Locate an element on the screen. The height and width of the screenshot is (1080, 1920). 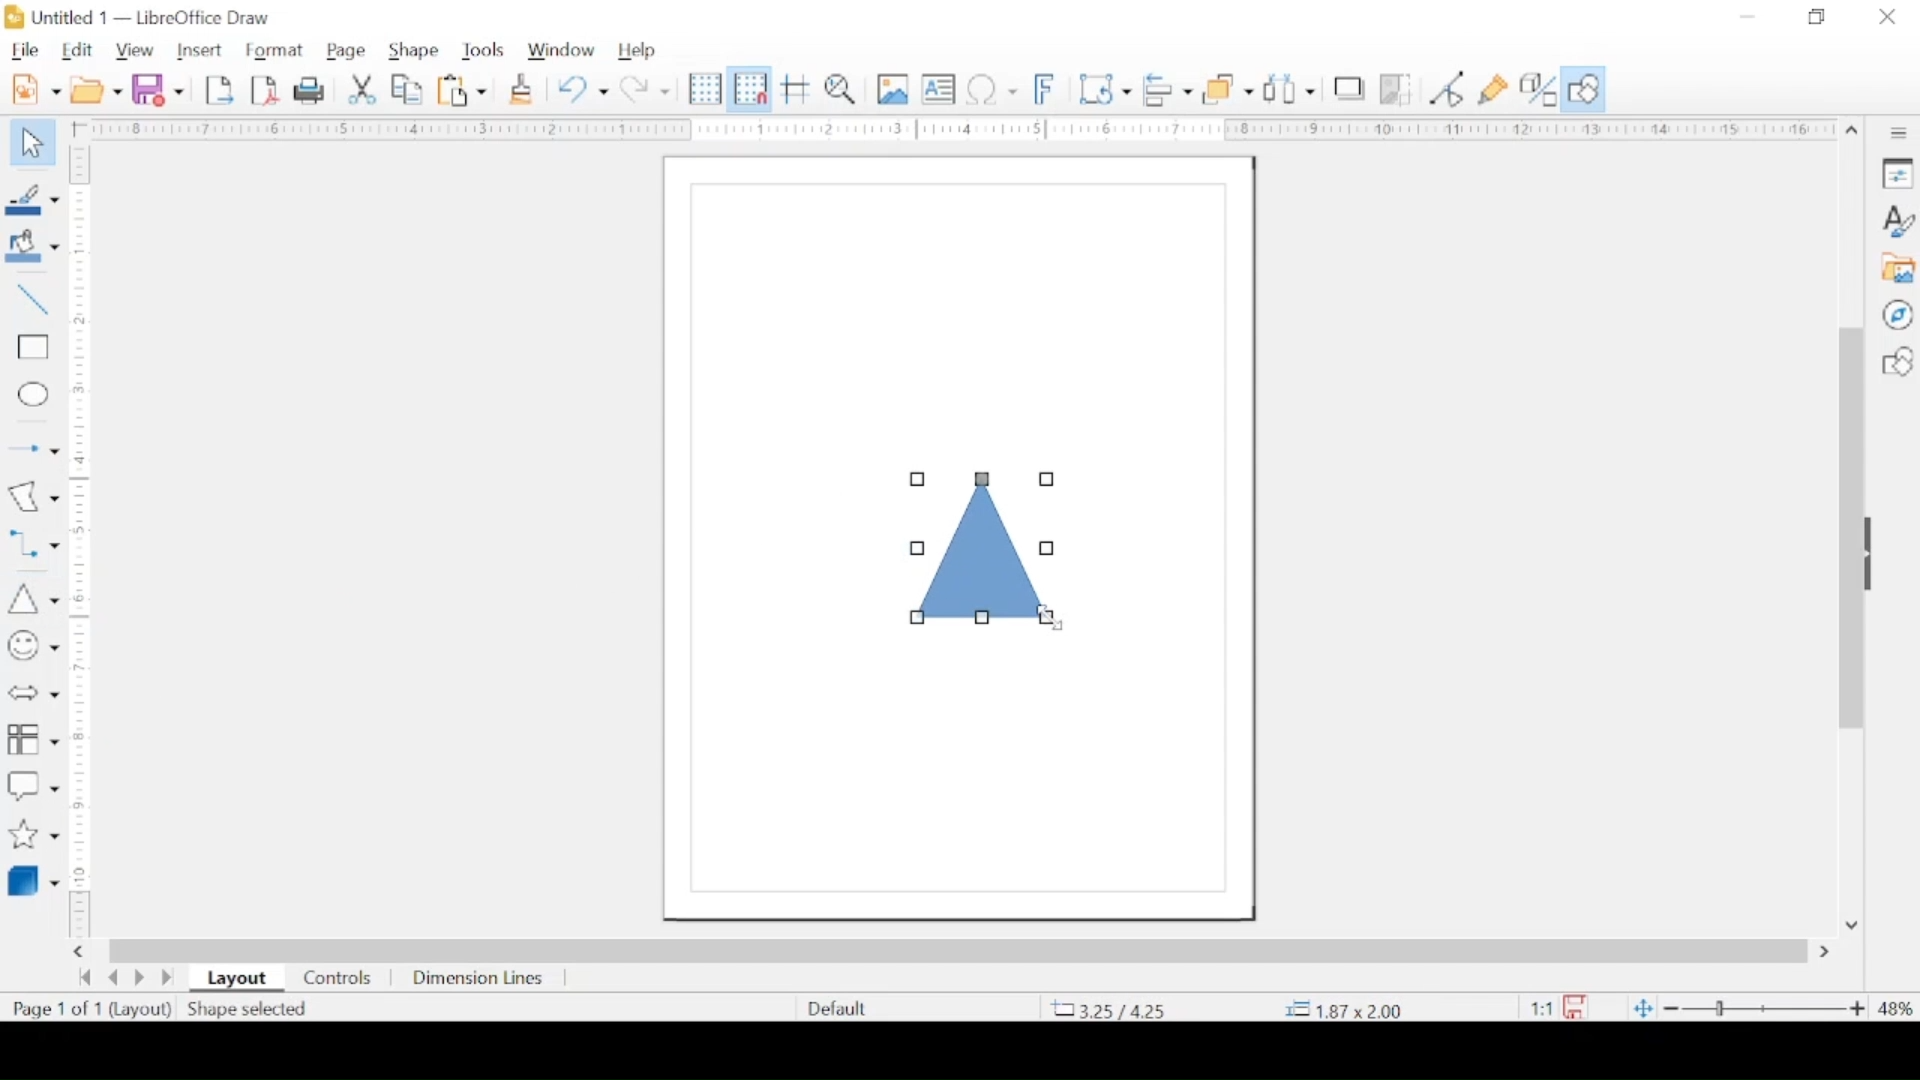
open is located at coordinates (96, 90).